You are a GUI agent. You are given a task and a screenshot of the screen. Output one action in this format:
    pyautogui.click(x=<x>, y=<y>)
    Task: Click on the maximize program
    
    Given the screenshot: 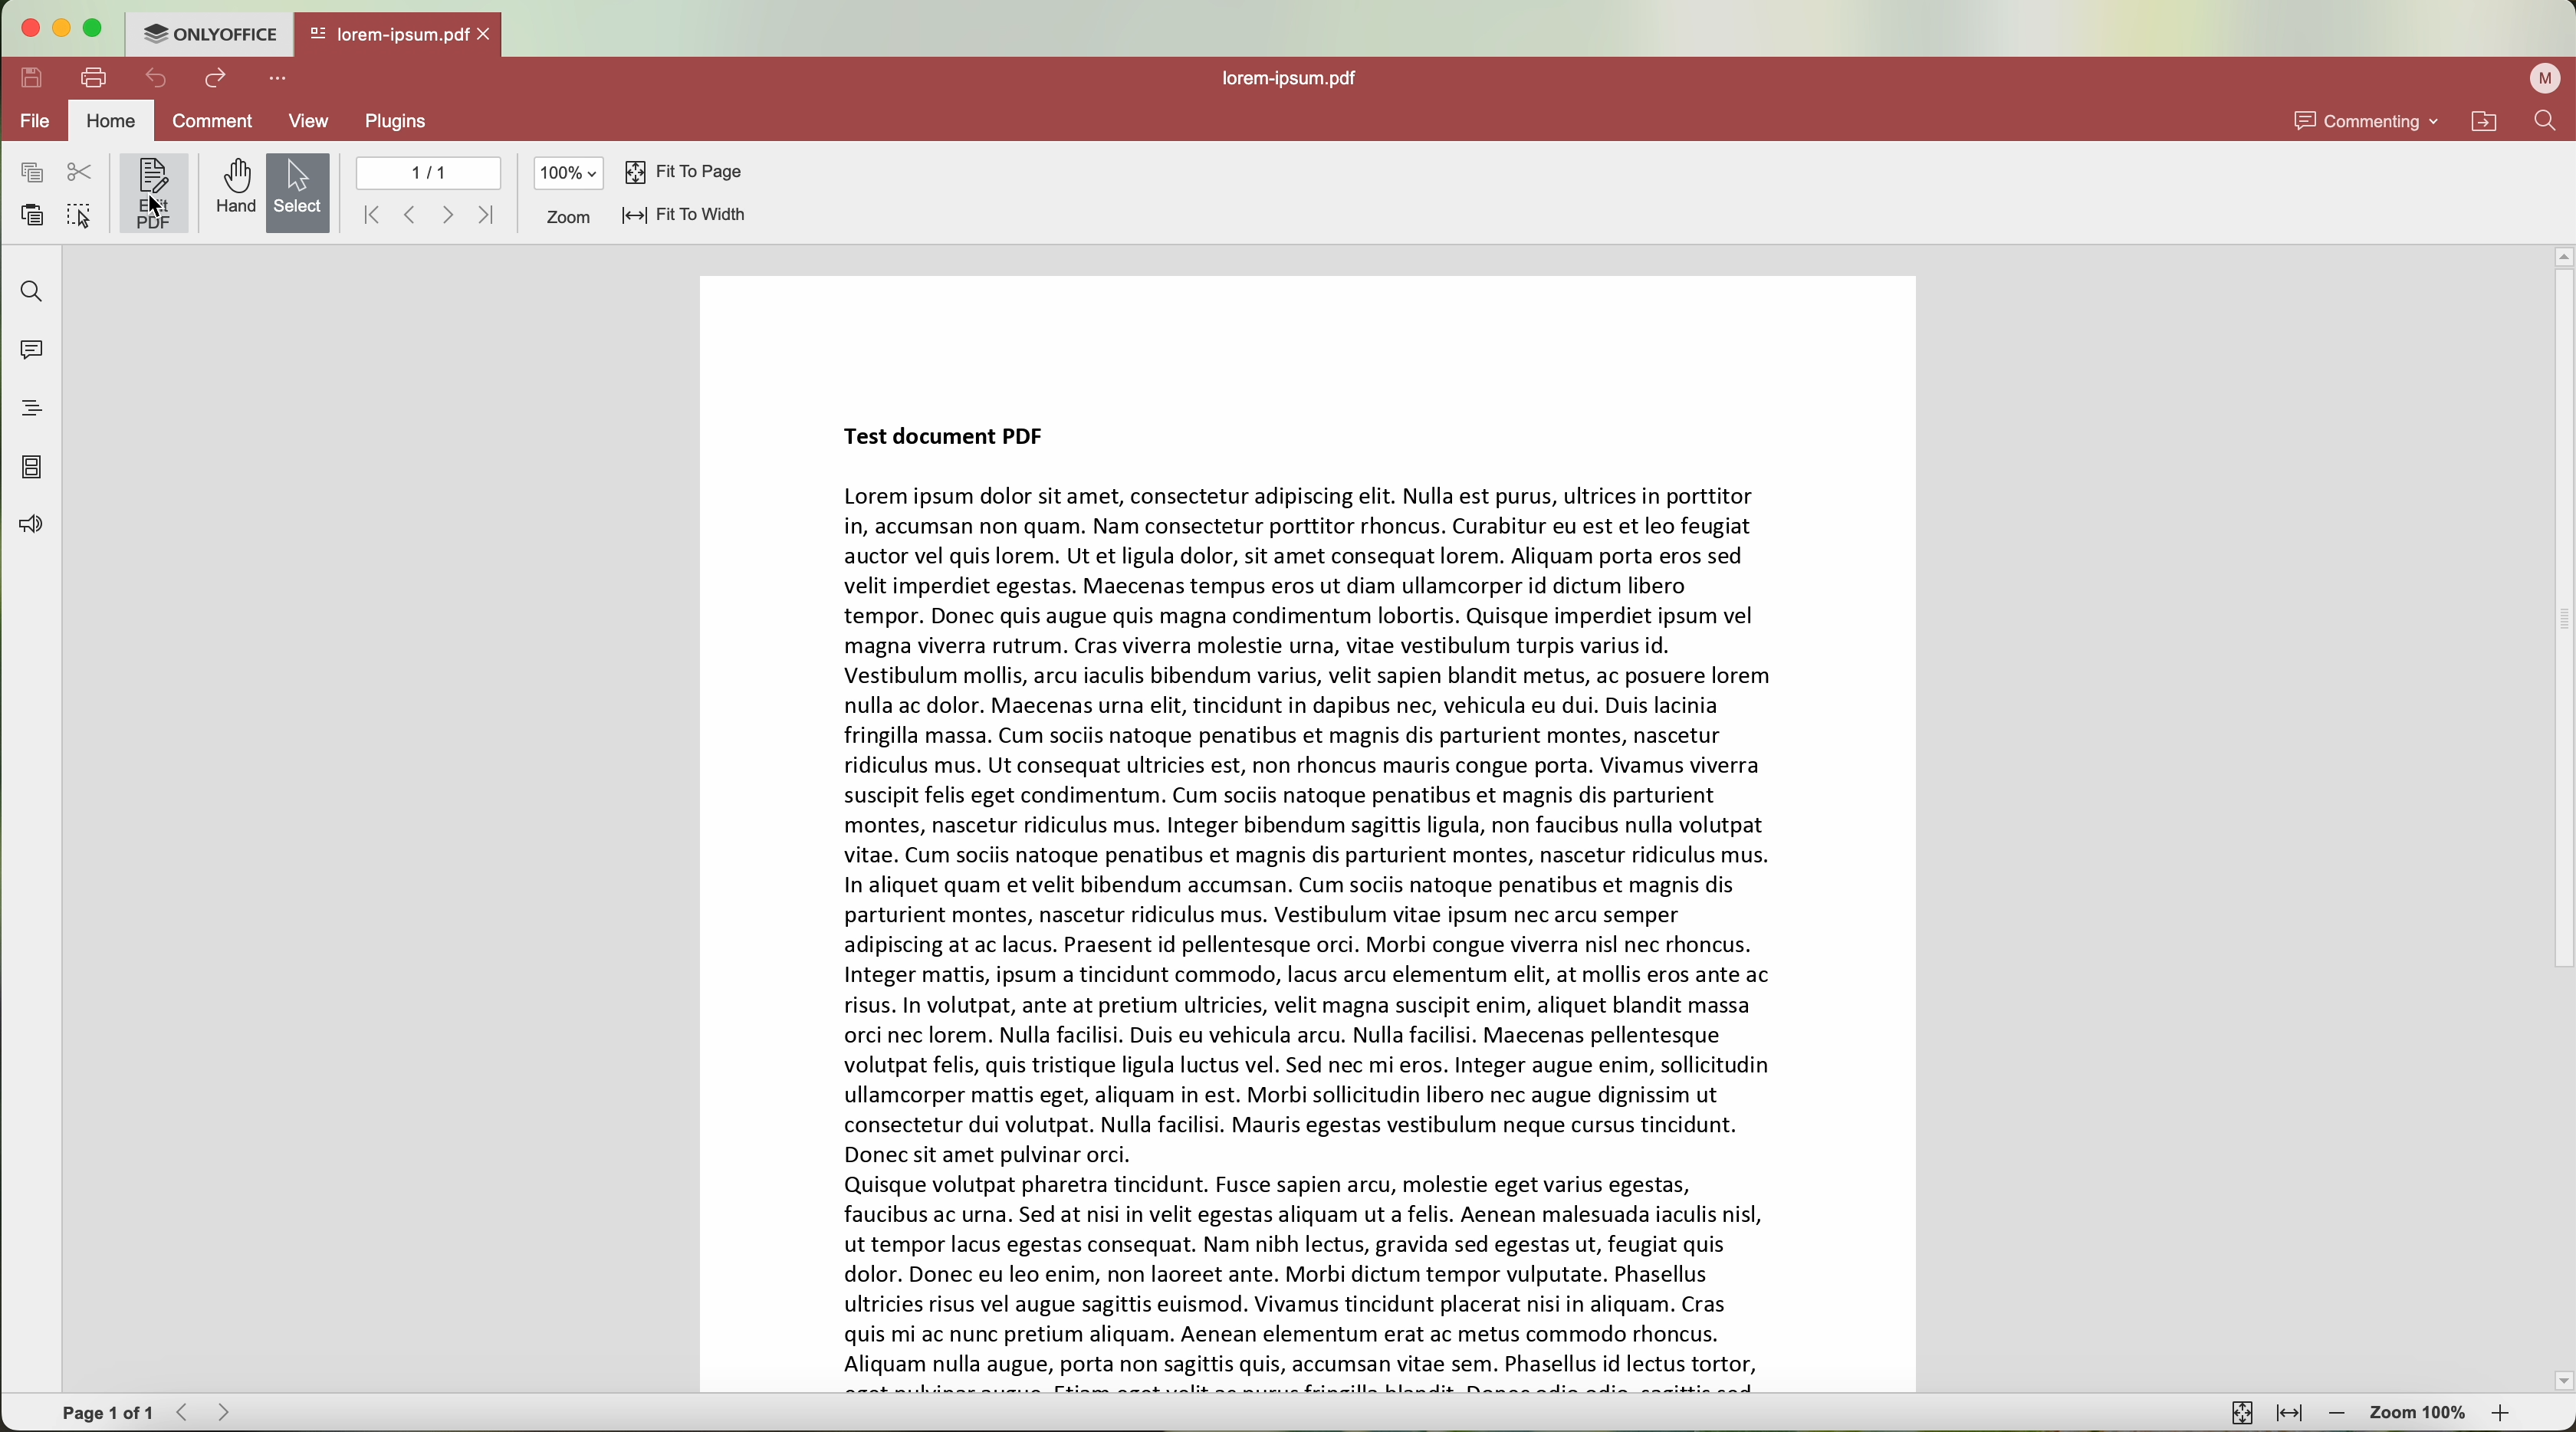 What is the action you would take?
    pyautogui.click(x=98, y=29)
    